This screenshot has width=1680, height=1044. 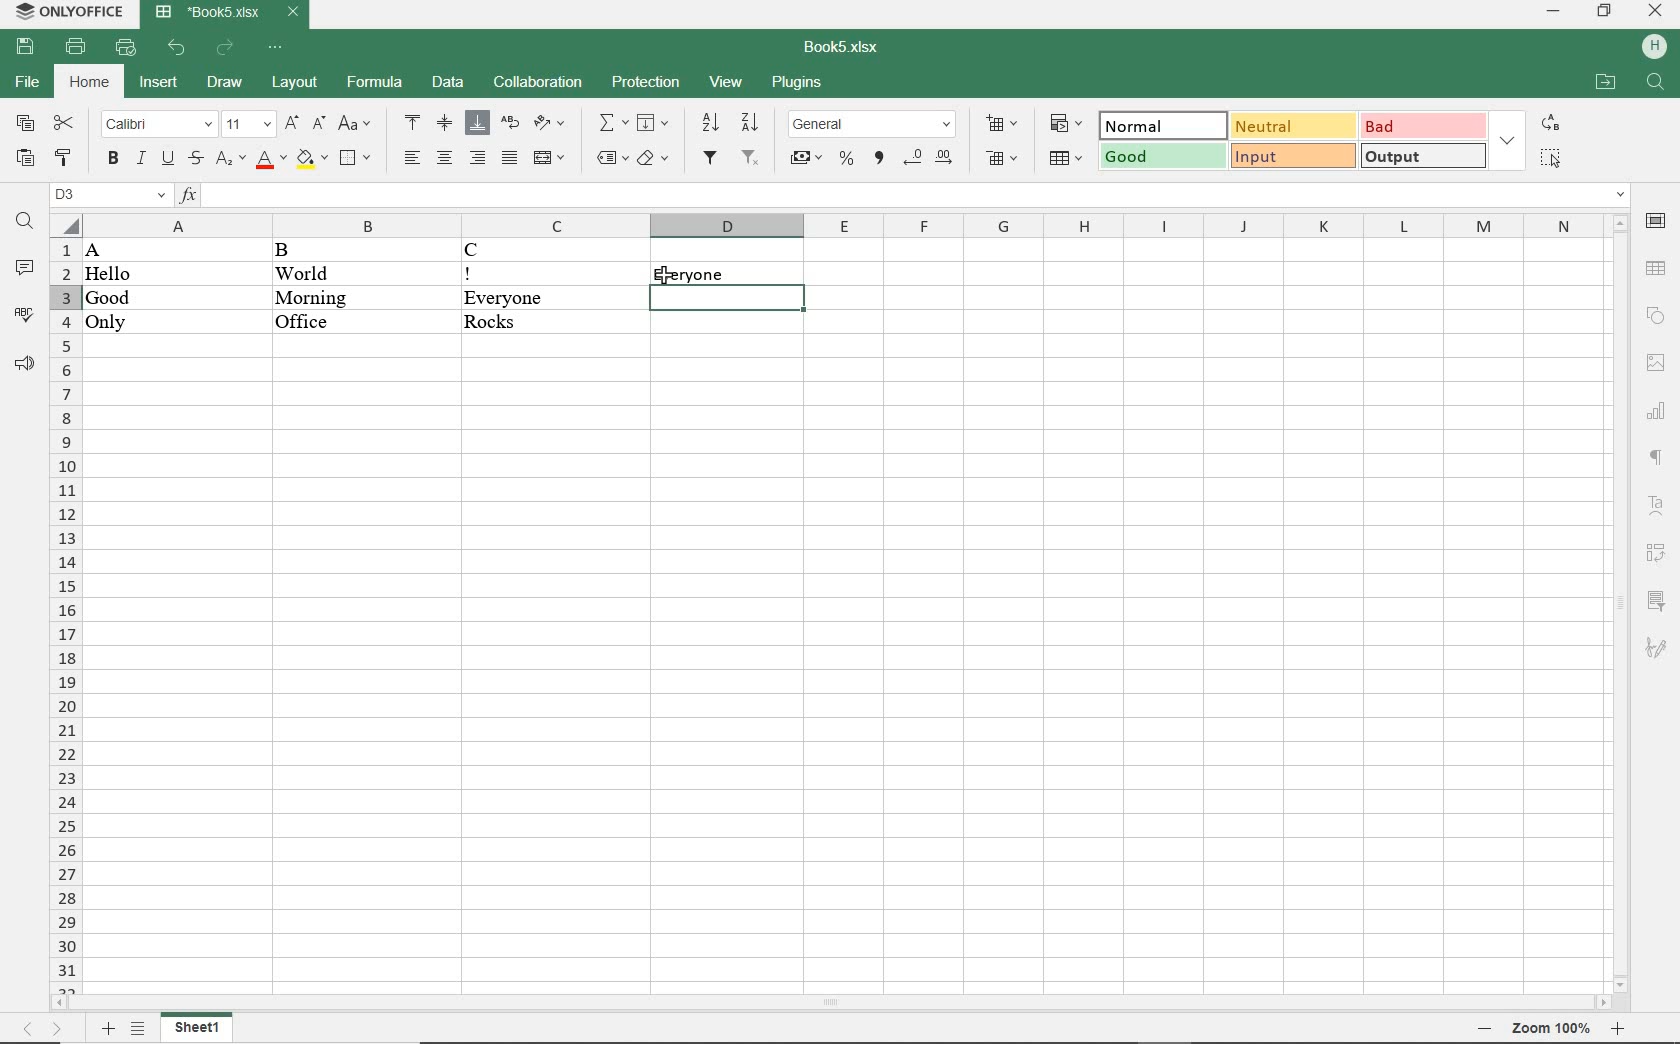 I want to click on move sheets, so click(x=49, y=1029).